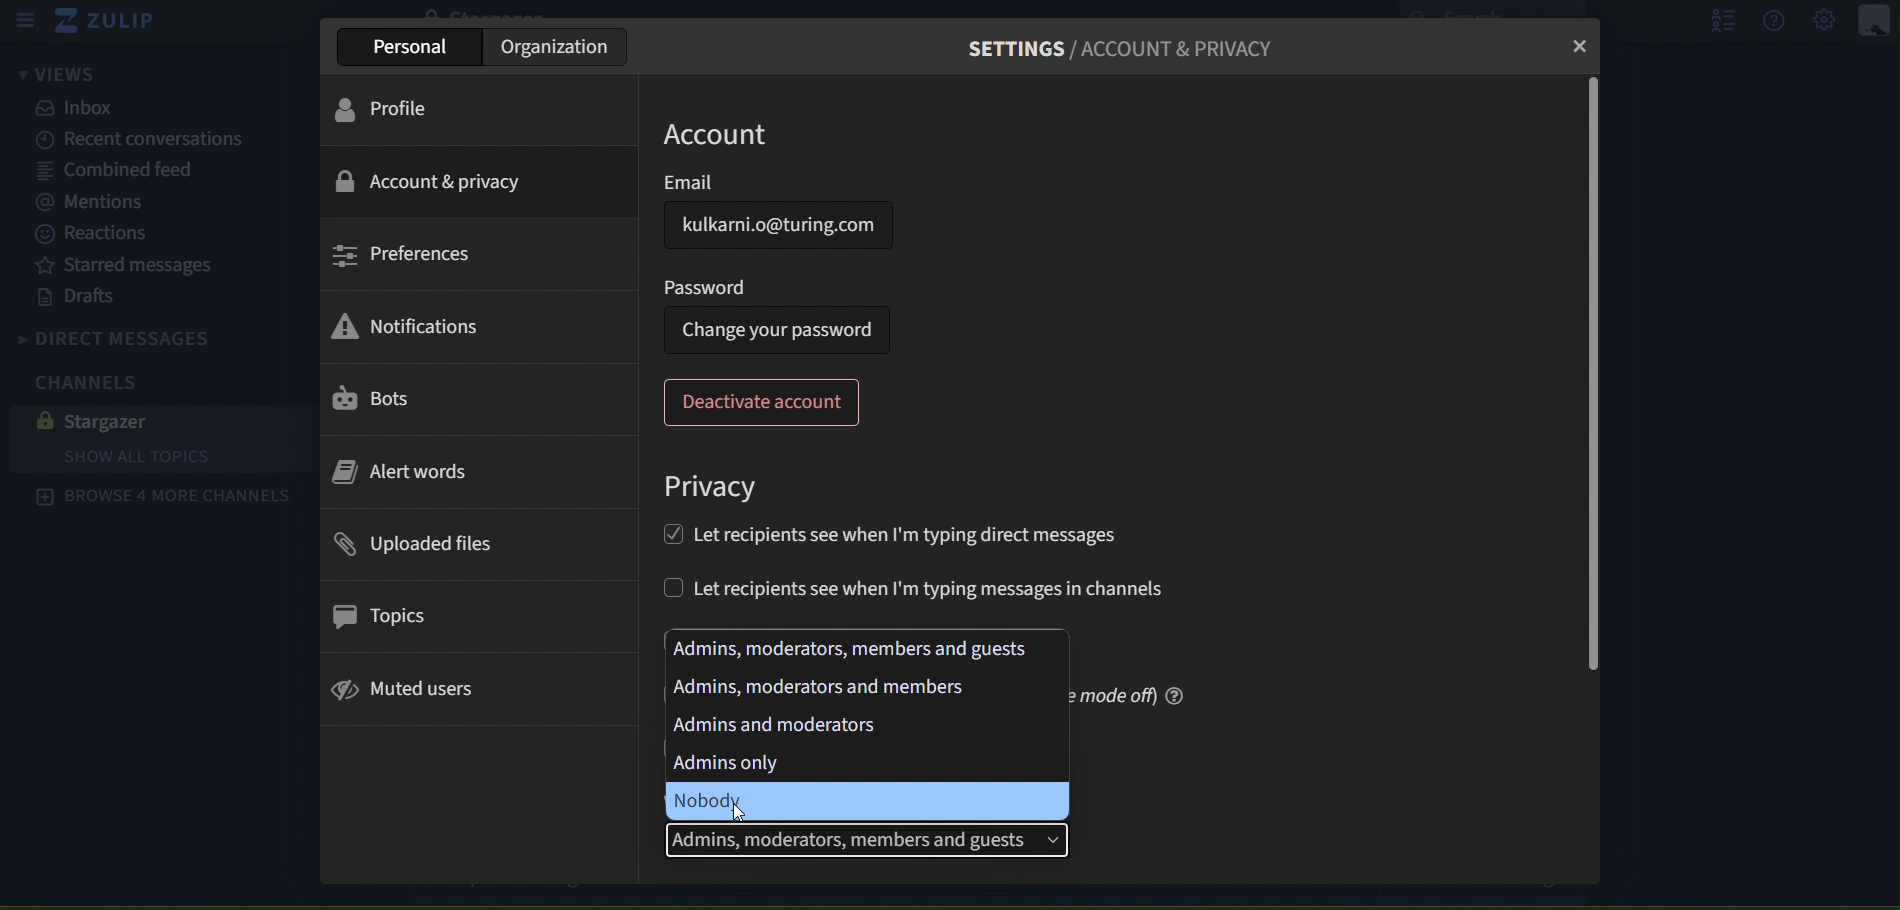 The height and width of the screenshot is (910, 1900). I want to click on personal menu, so click(1875, 21).